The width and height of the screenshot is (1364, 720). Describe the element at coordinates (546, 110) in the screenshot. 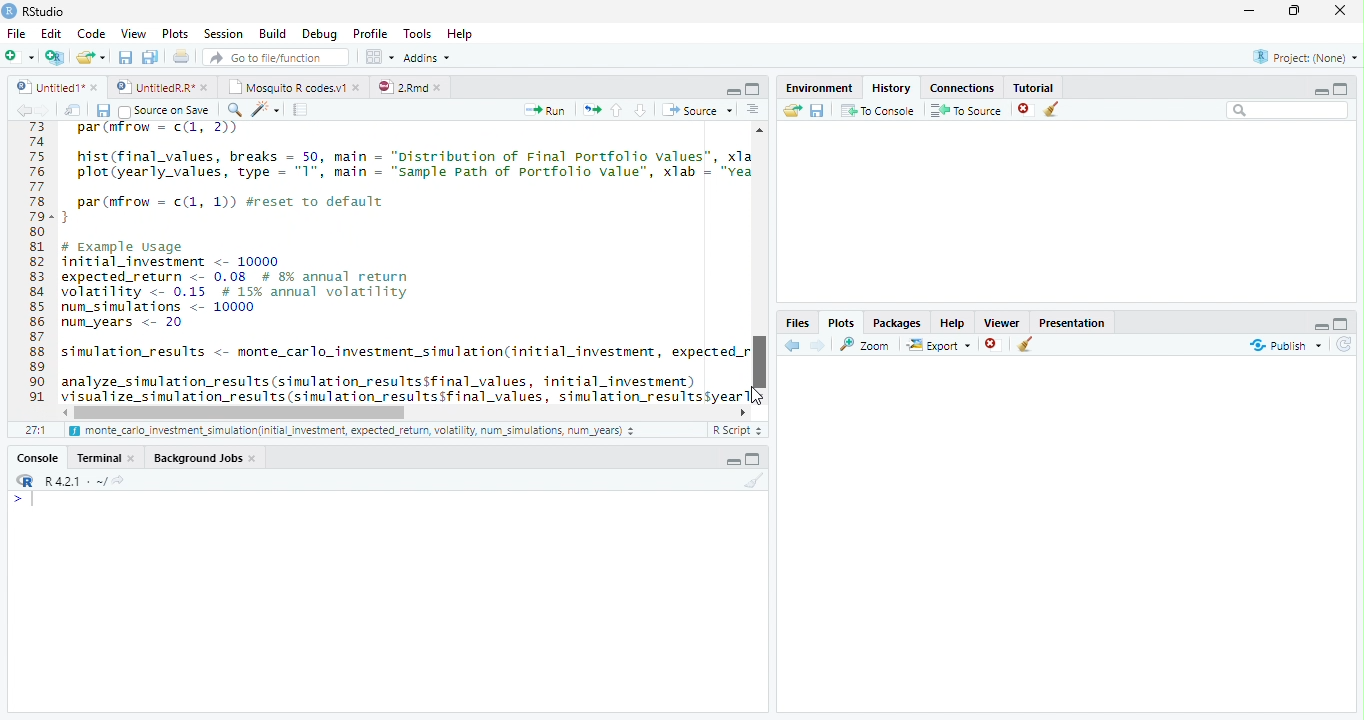

I see `Run` at that location.